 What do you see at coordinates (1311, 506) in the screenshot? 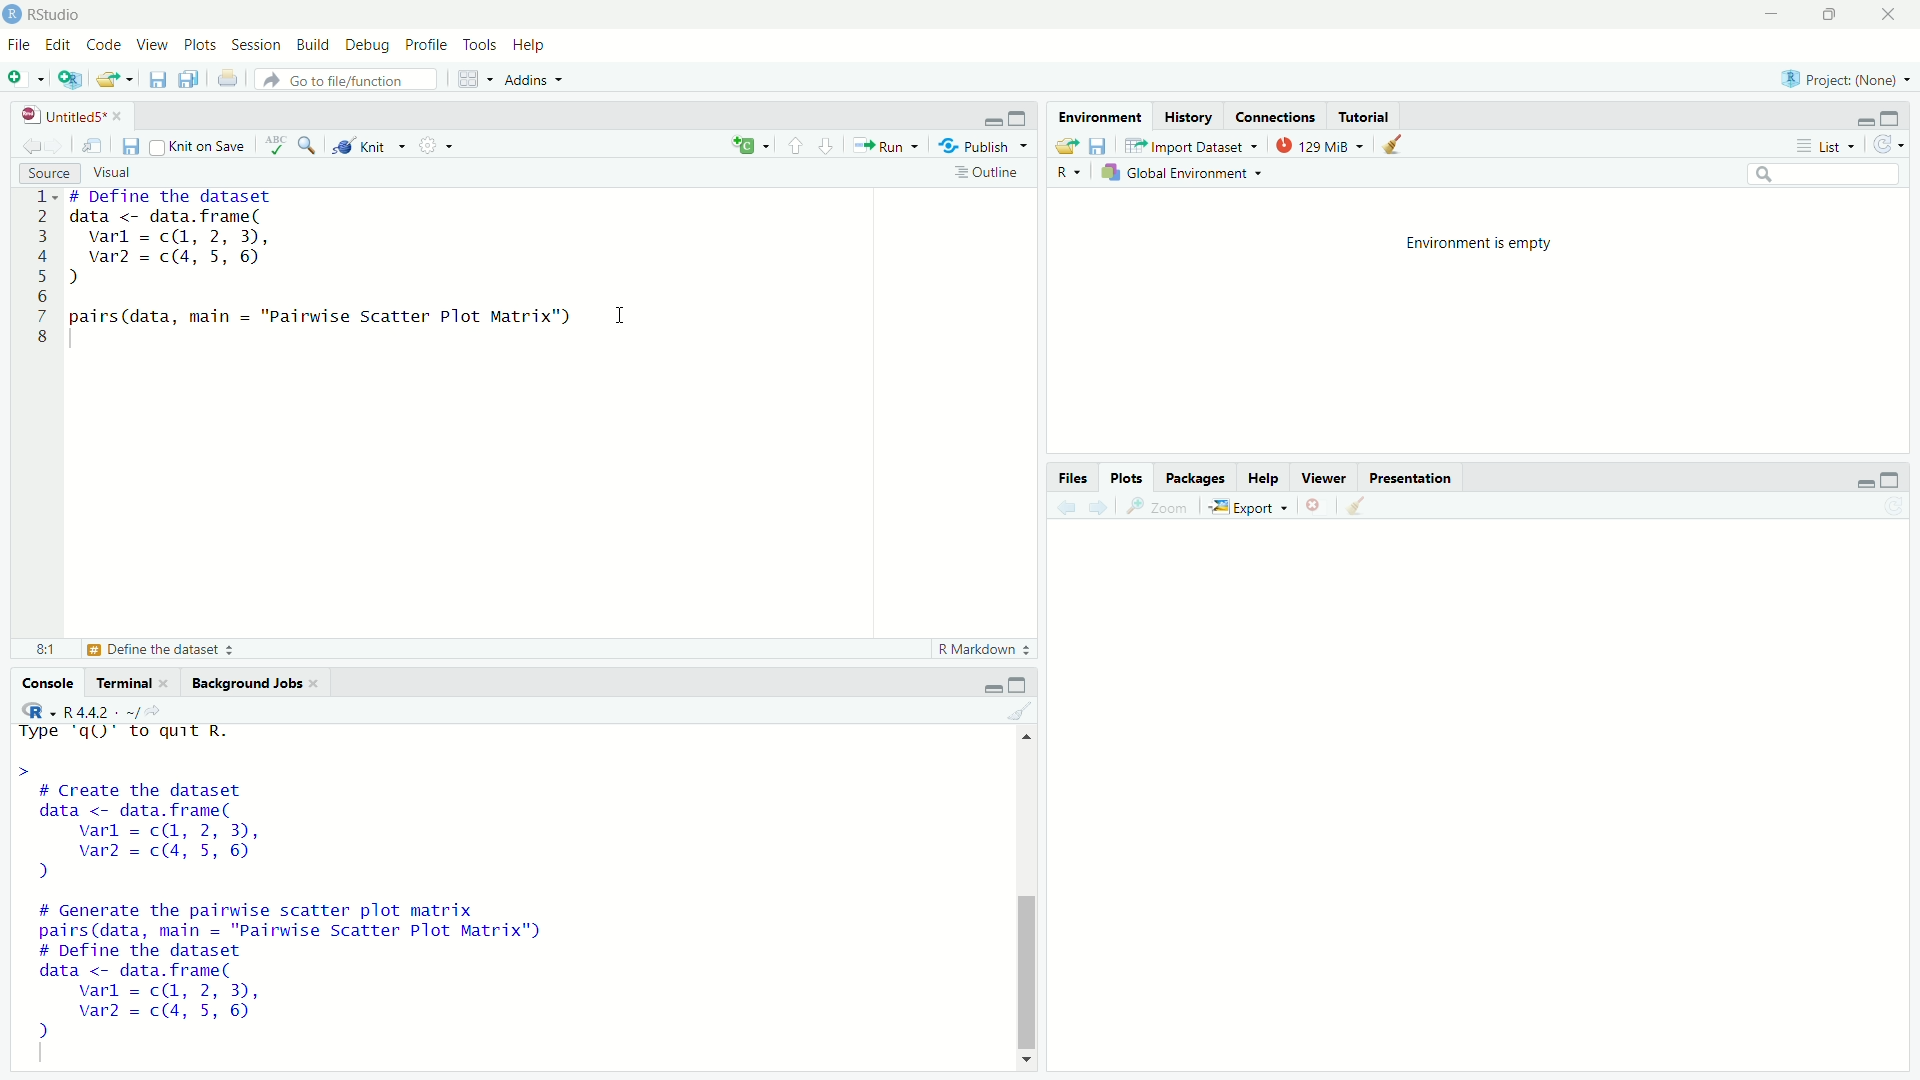
I see `Close` at bounding box center [1311, 506].